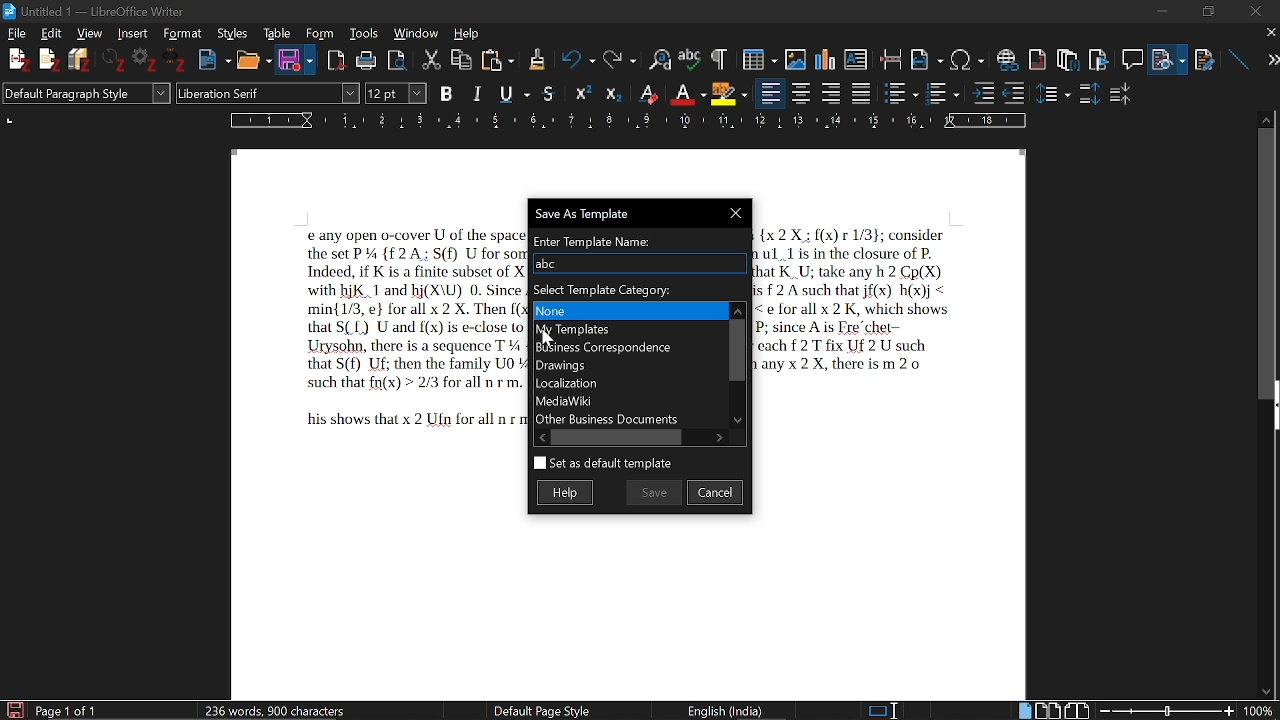 The width and height of the screenshot is (1280, 720). I want to click on , so click(49, 61).